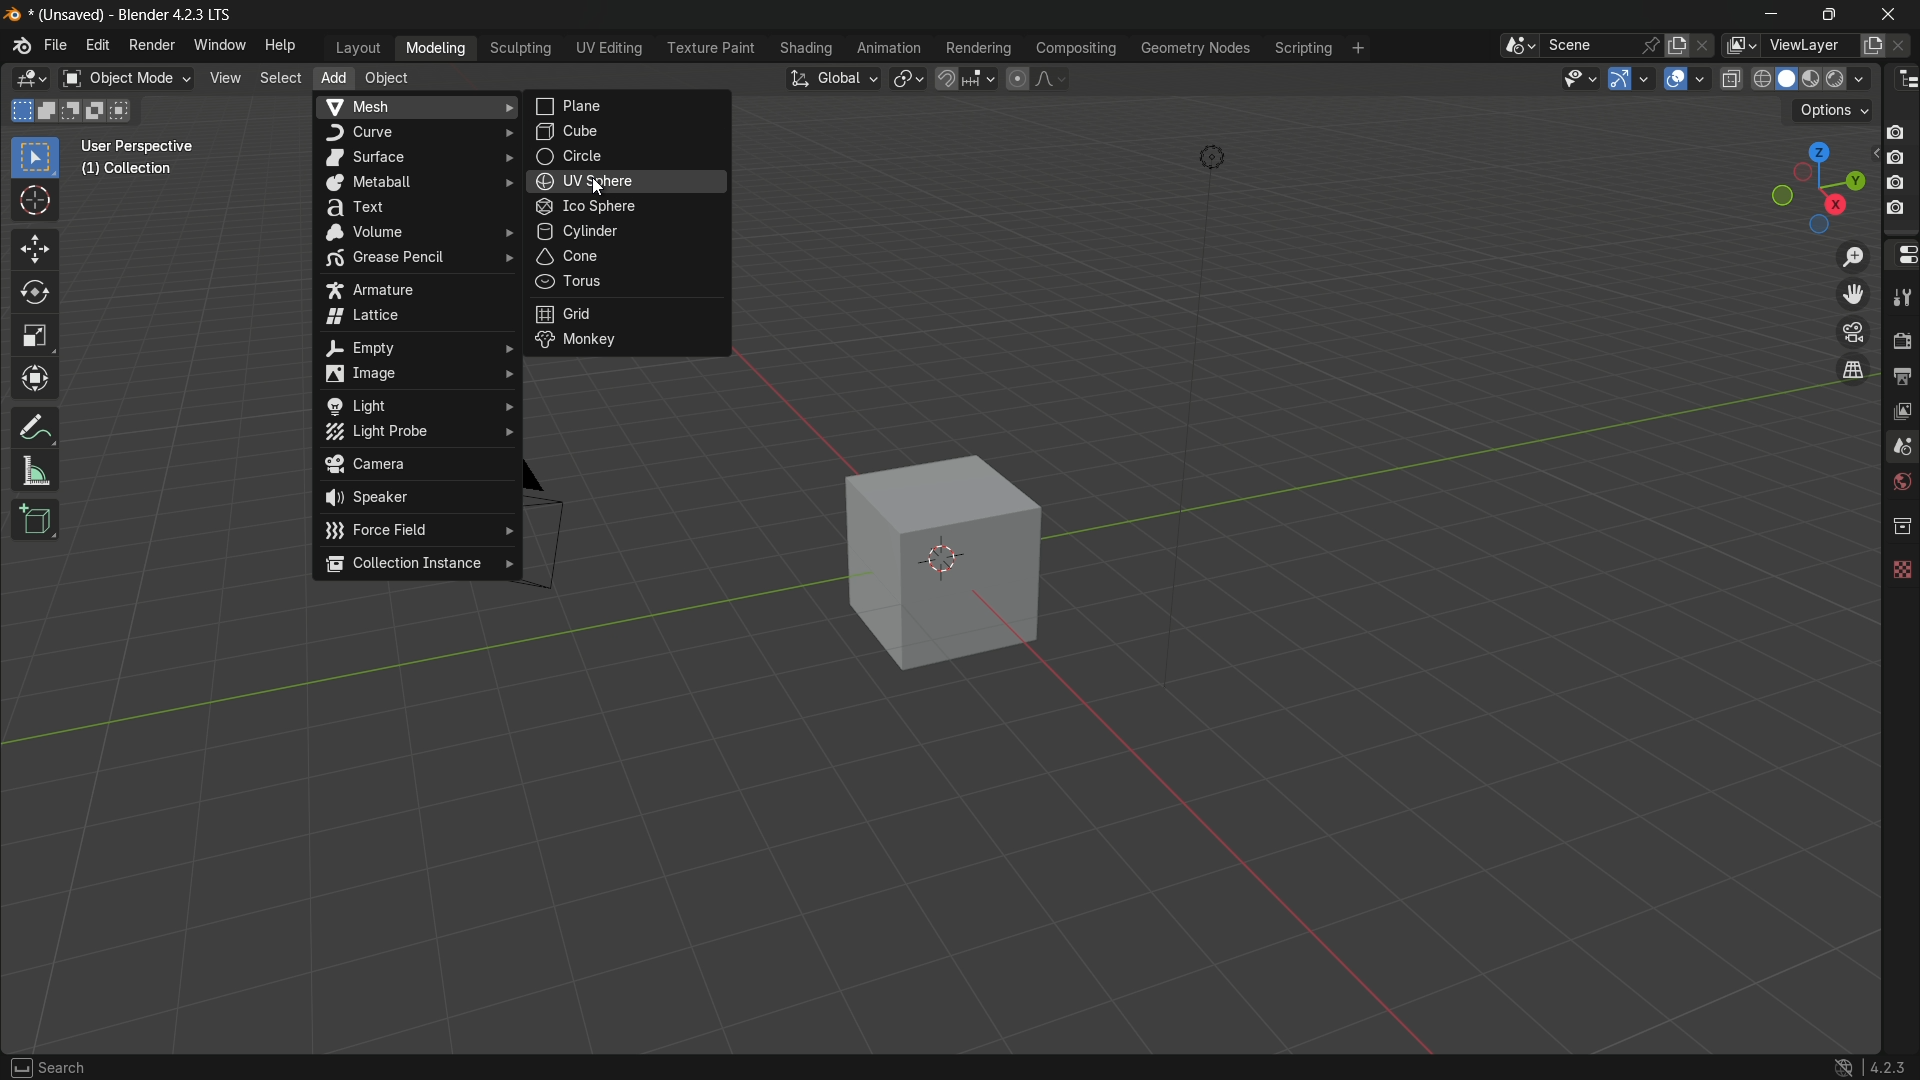 The width and height of the screenshot is (1920, 1080). I want to click on add workplace, so click(1357, 47).